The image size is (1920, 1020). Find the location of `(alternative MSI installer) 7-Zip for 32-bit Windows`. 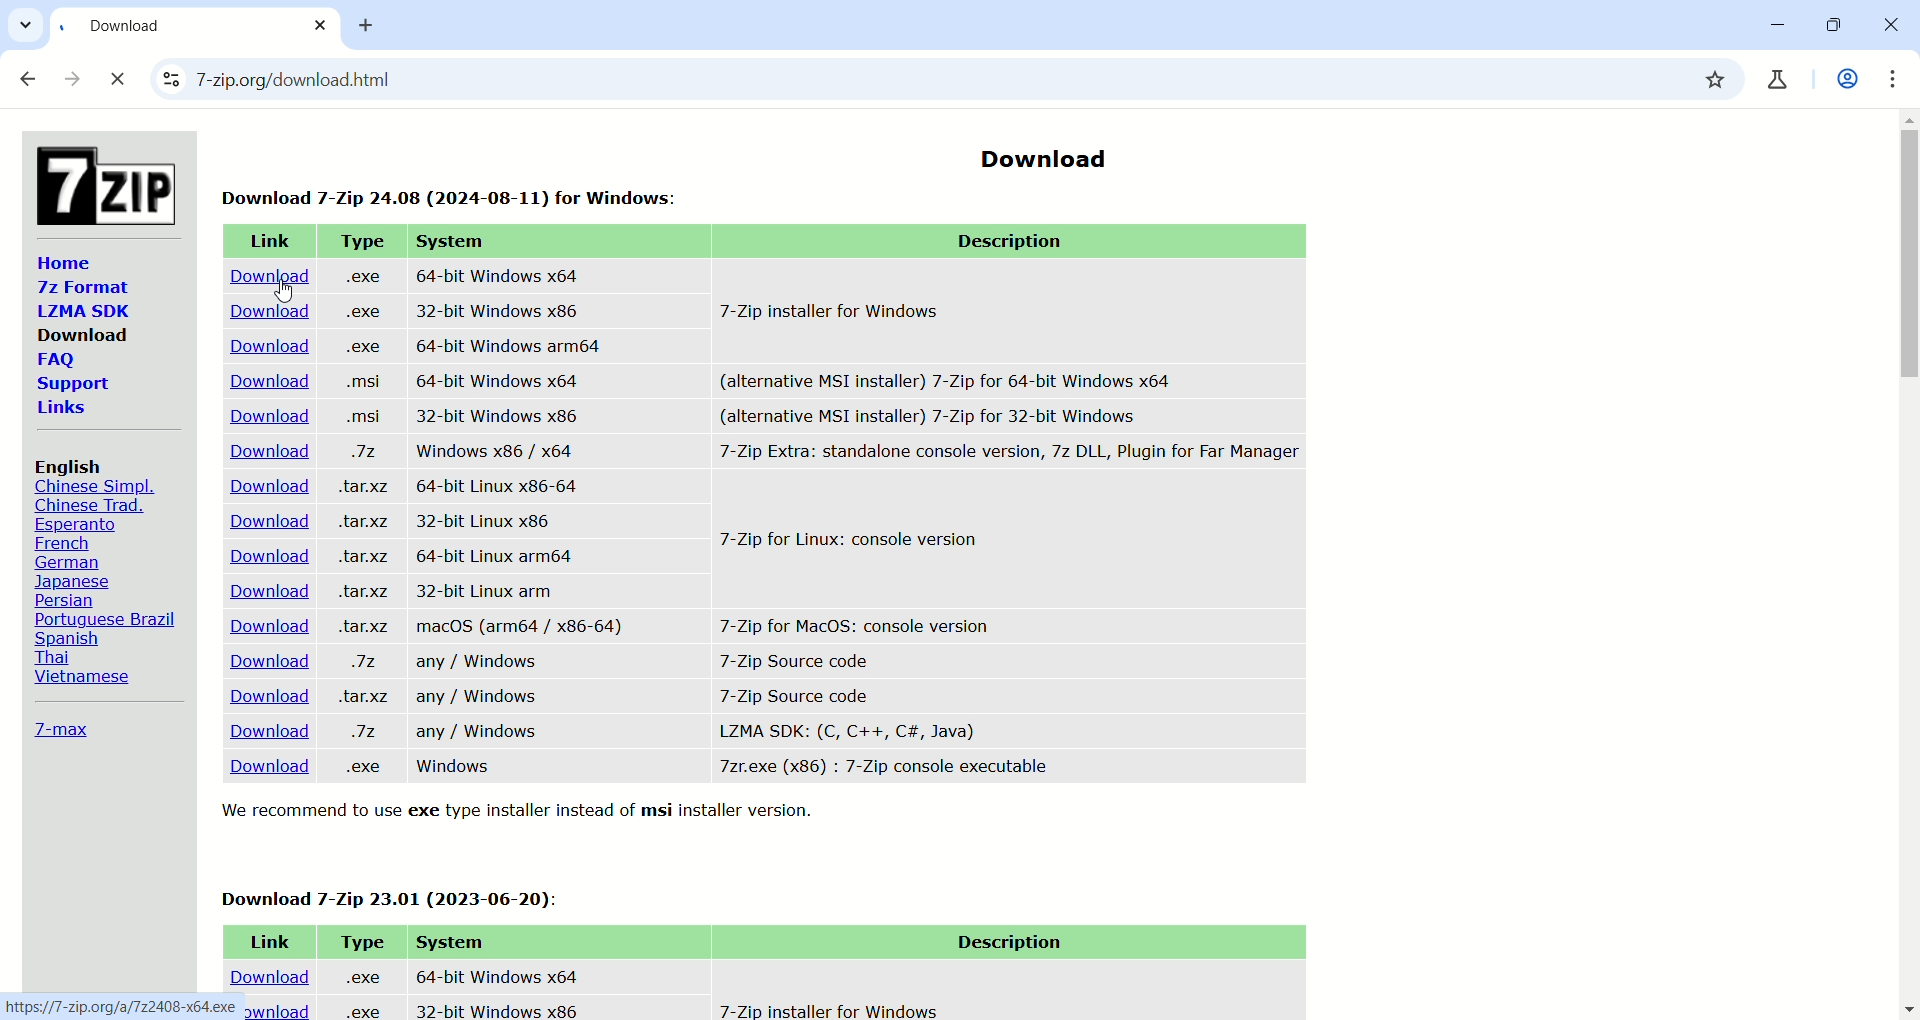

(alternative MSI installer) 7-Zip for 32-bit Windows is located at coordinates (969, 416).